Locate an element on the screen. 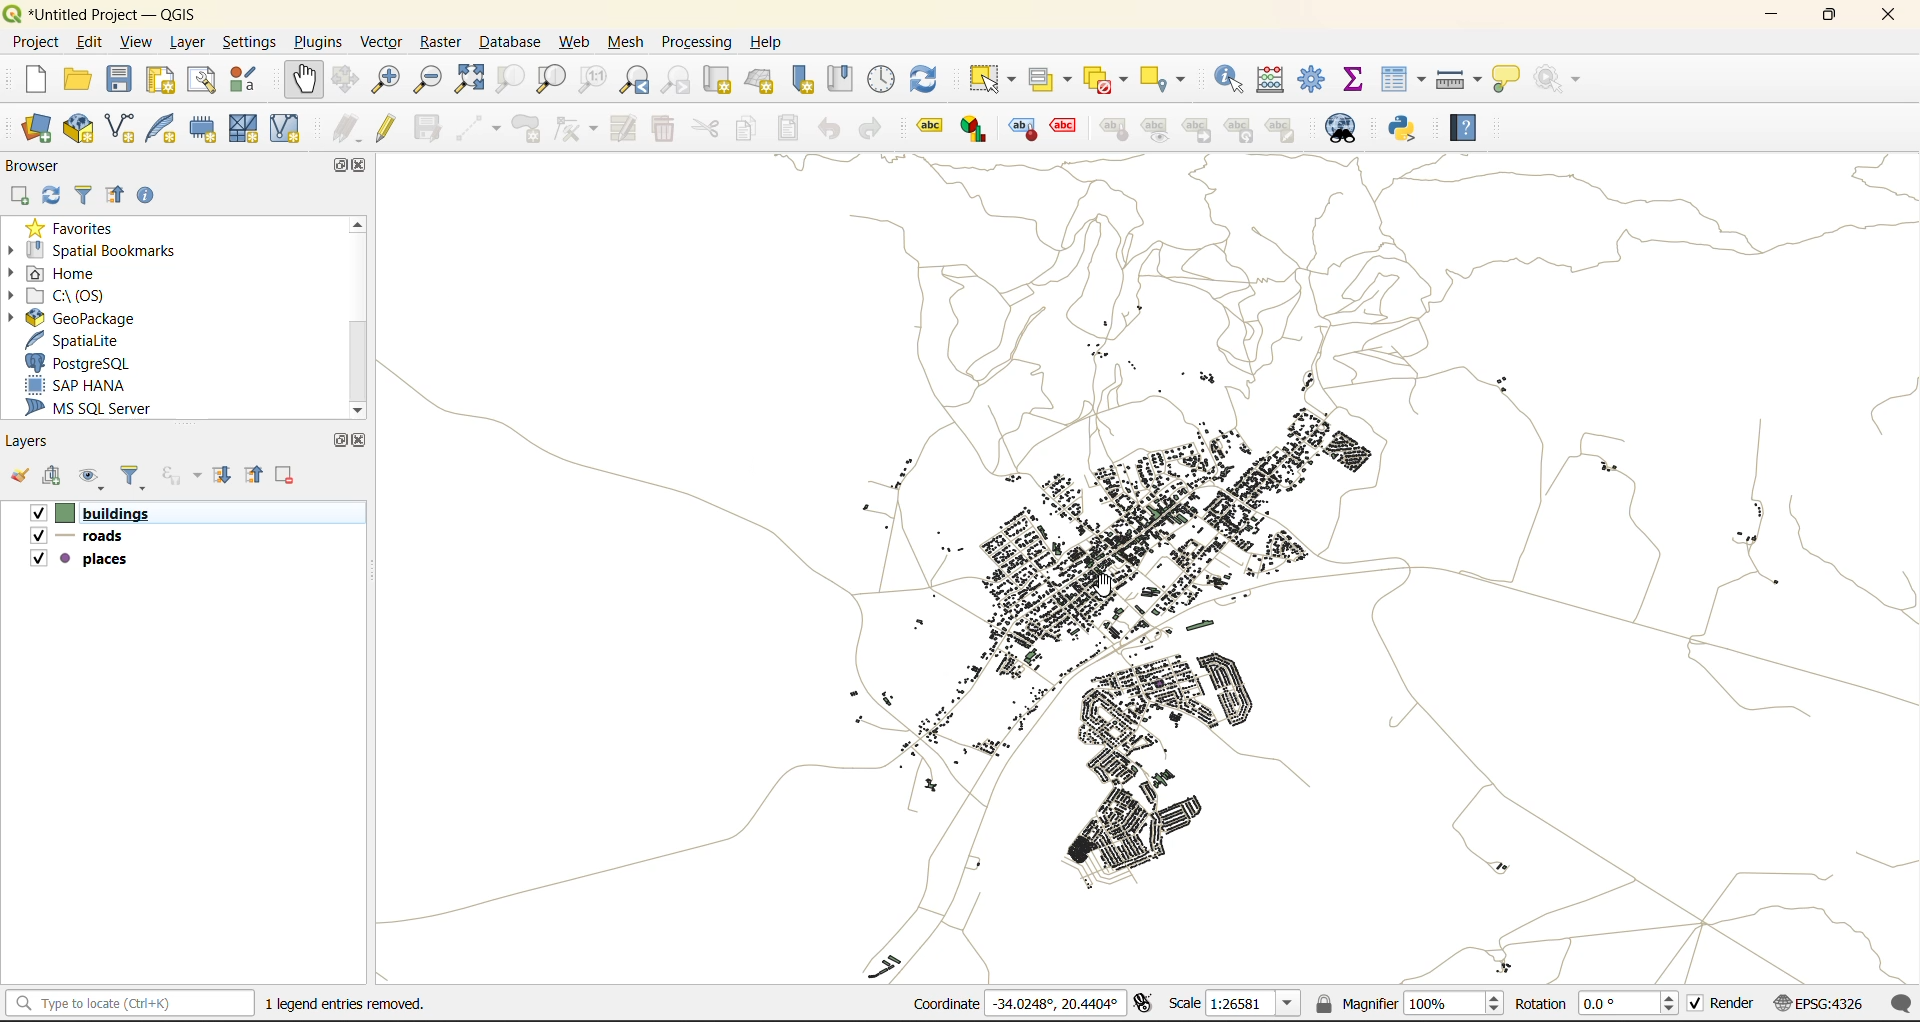 This screenshot has height=1022, width=1920. expand all is located at coordinates (225, 476).